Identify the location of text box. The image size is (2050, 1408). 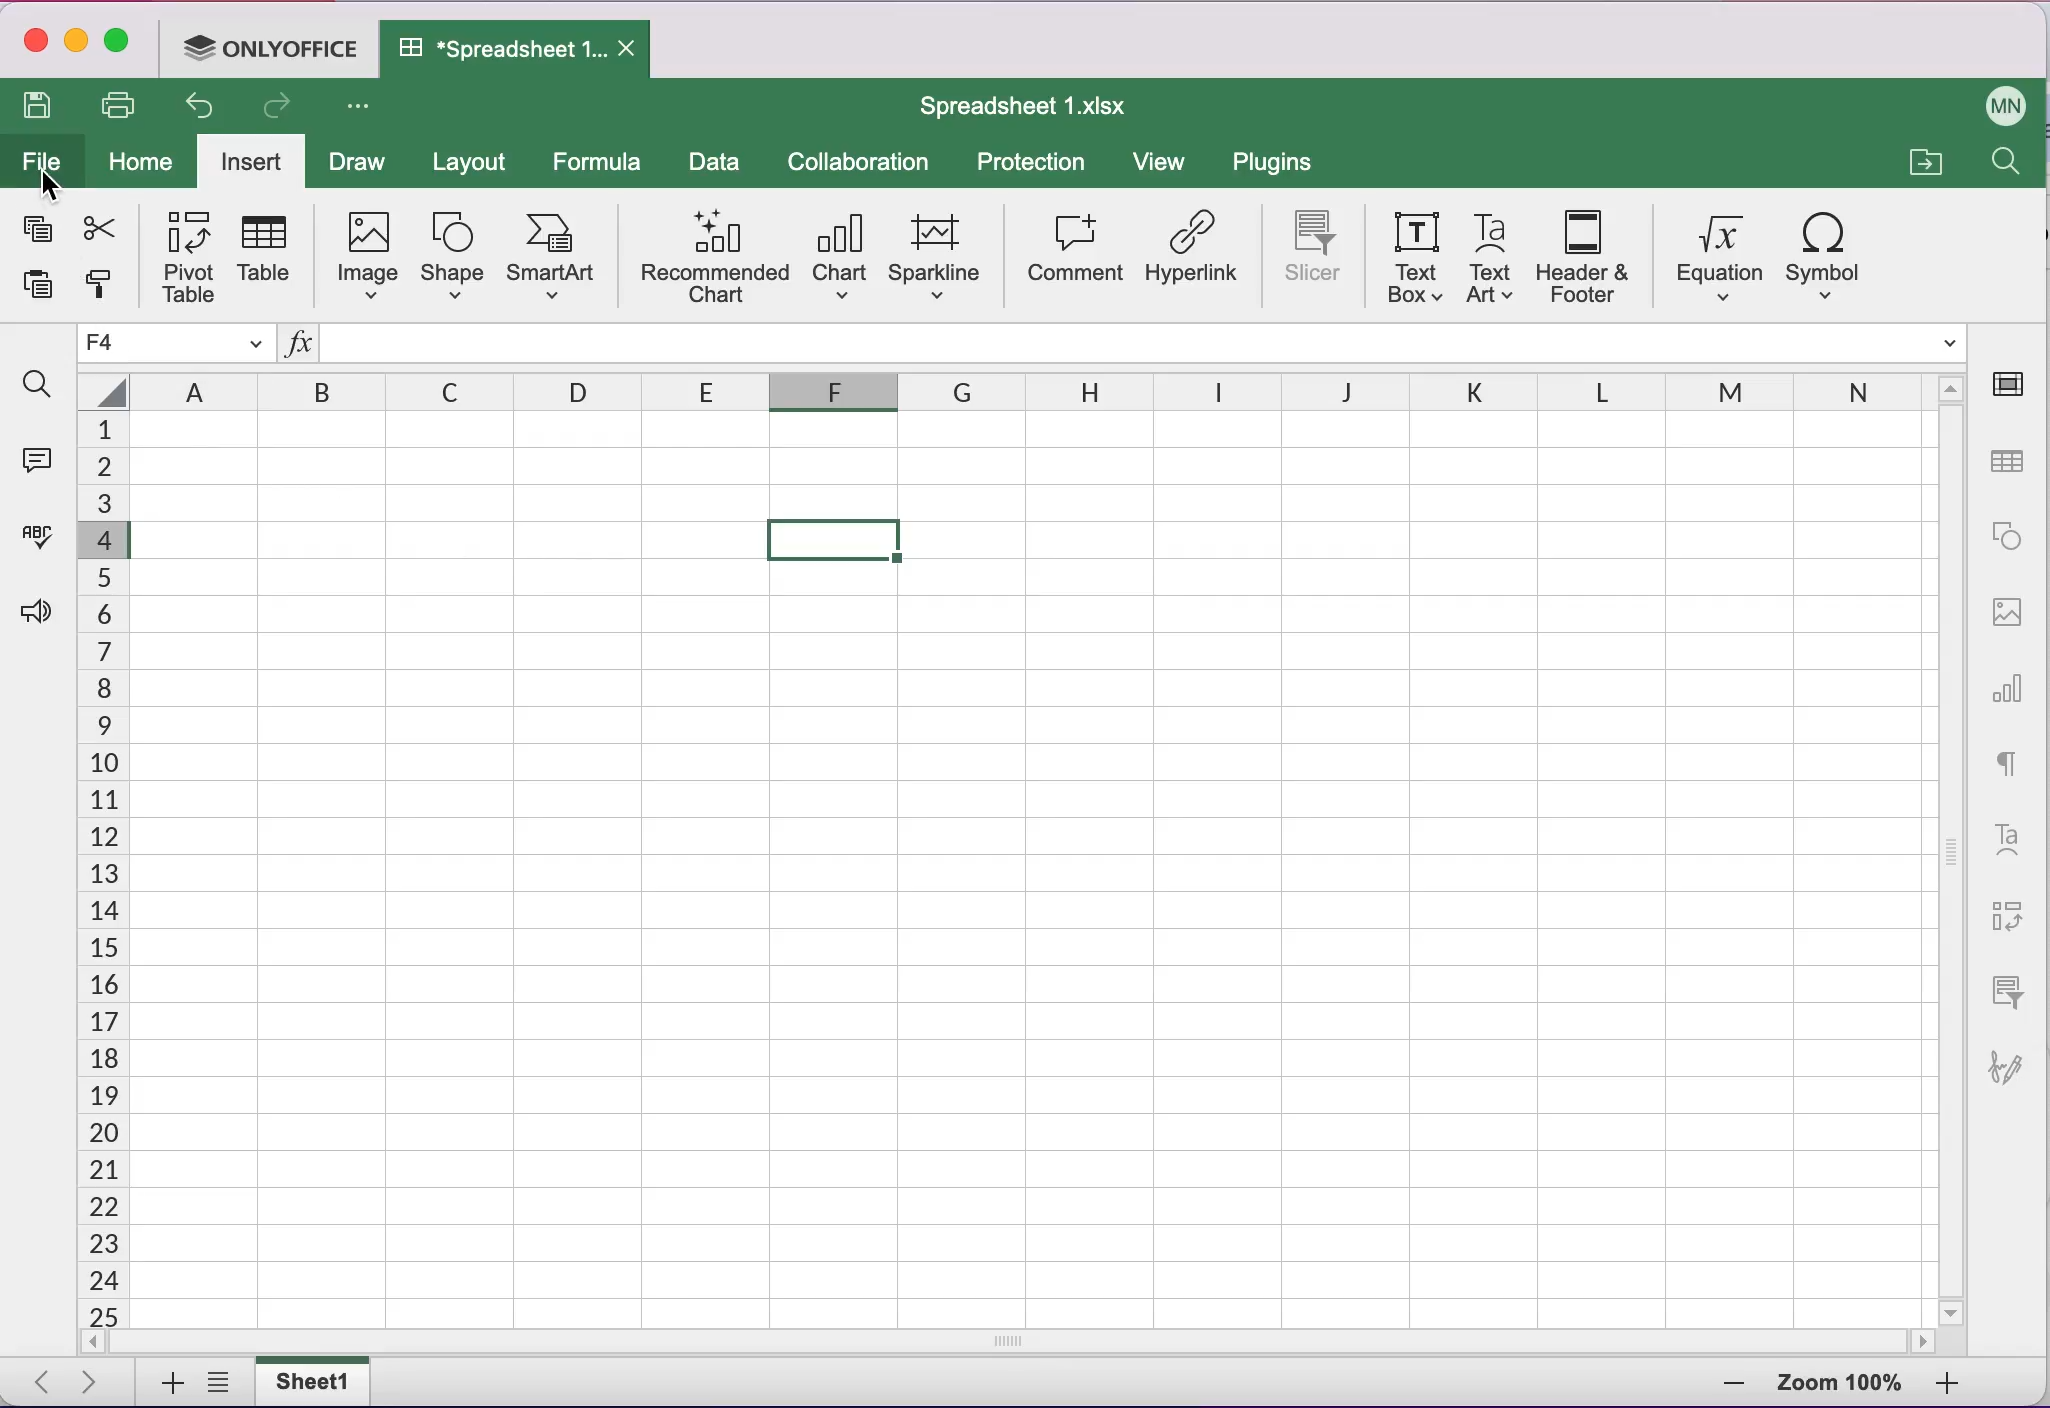
(1416, 259).